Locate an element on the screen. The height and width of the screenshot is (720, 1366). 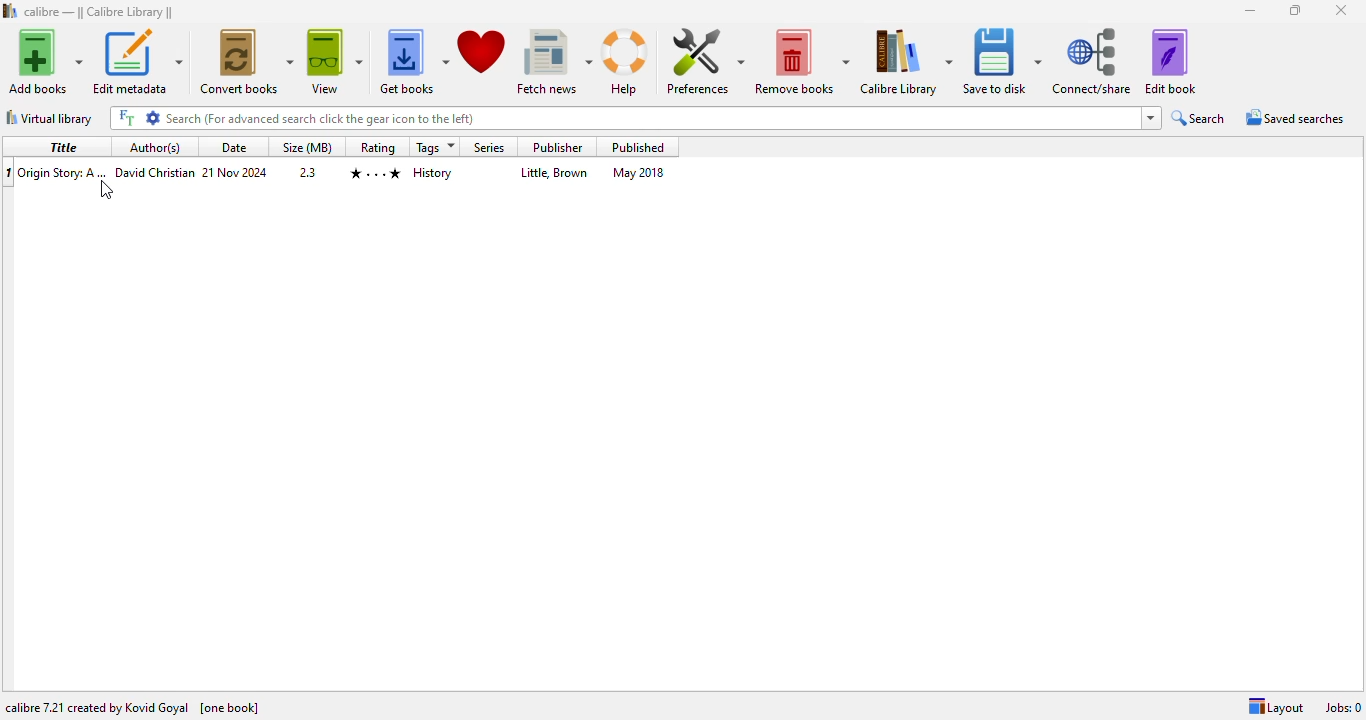
search is located at coordinates (625, 118).